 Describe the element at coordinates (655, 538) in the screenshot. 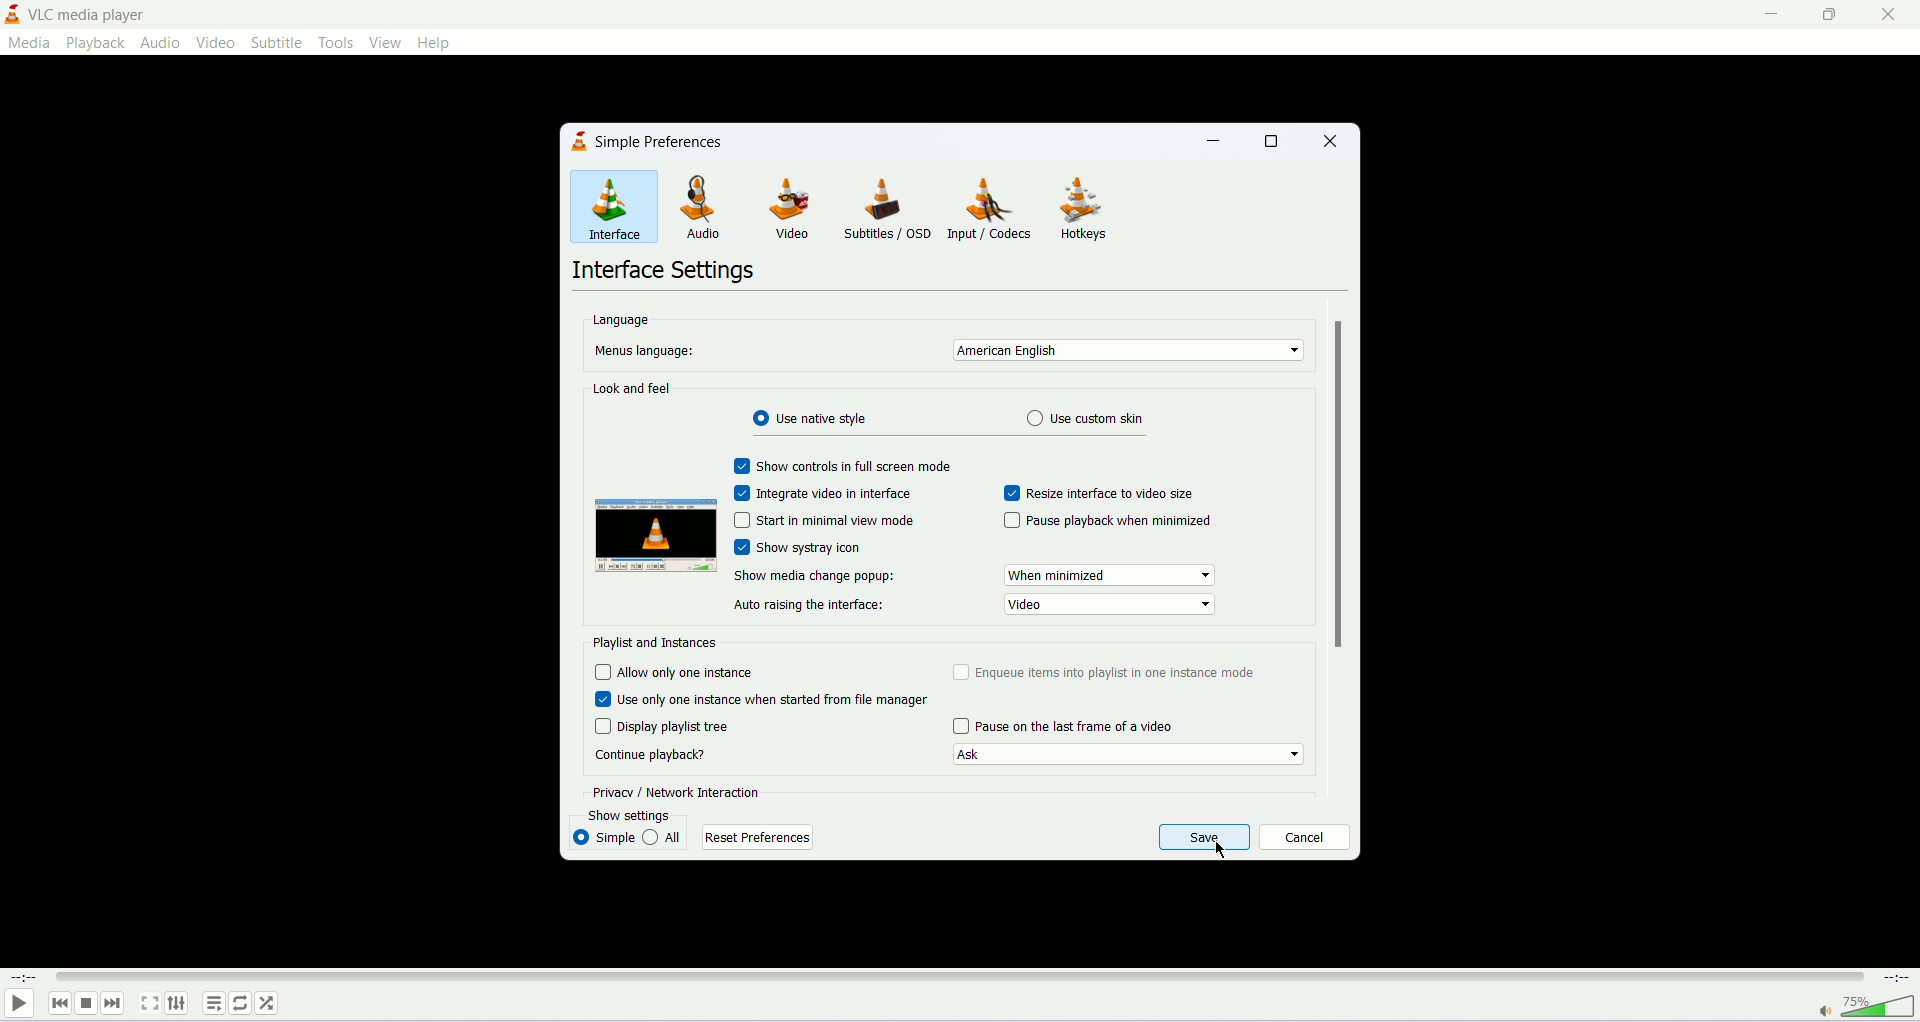

I see `preview` at that location.